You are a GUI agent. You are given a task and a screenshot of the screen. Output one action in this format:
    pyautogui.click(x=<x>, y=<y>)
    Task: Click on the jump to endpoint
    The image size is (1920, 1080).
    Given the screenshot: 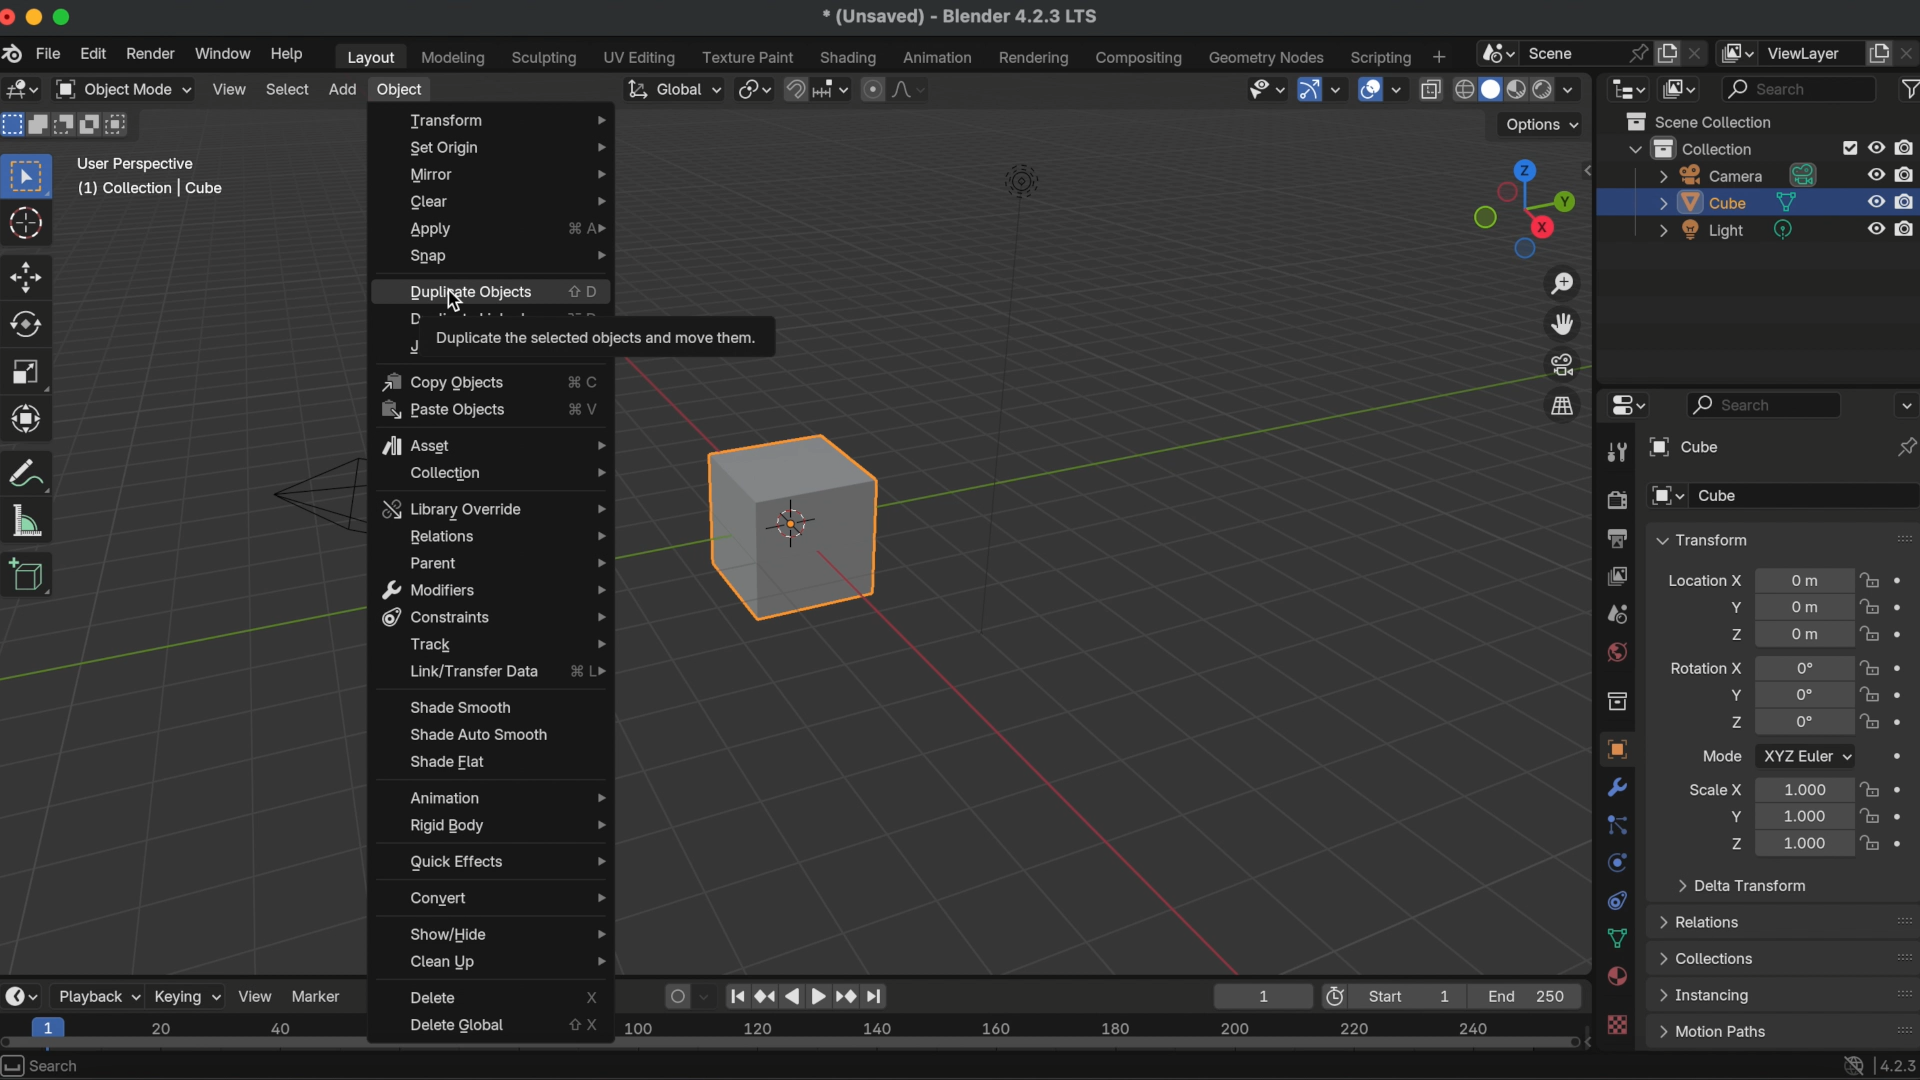 What is the action you would take?
    pyautogui.click(x=882, y=995)
    